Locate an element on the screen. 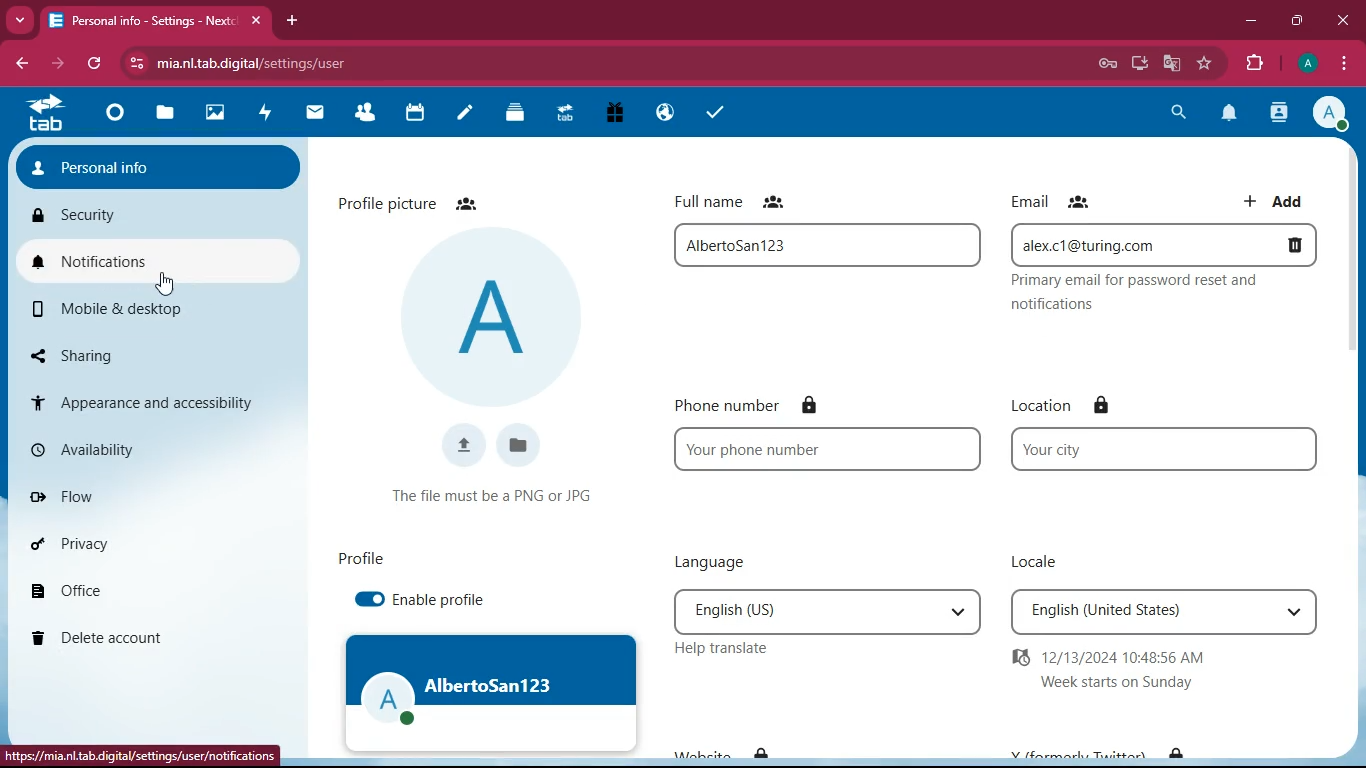 This screenshot has width=1366, height=768. files is located at coordinates (516, 447).